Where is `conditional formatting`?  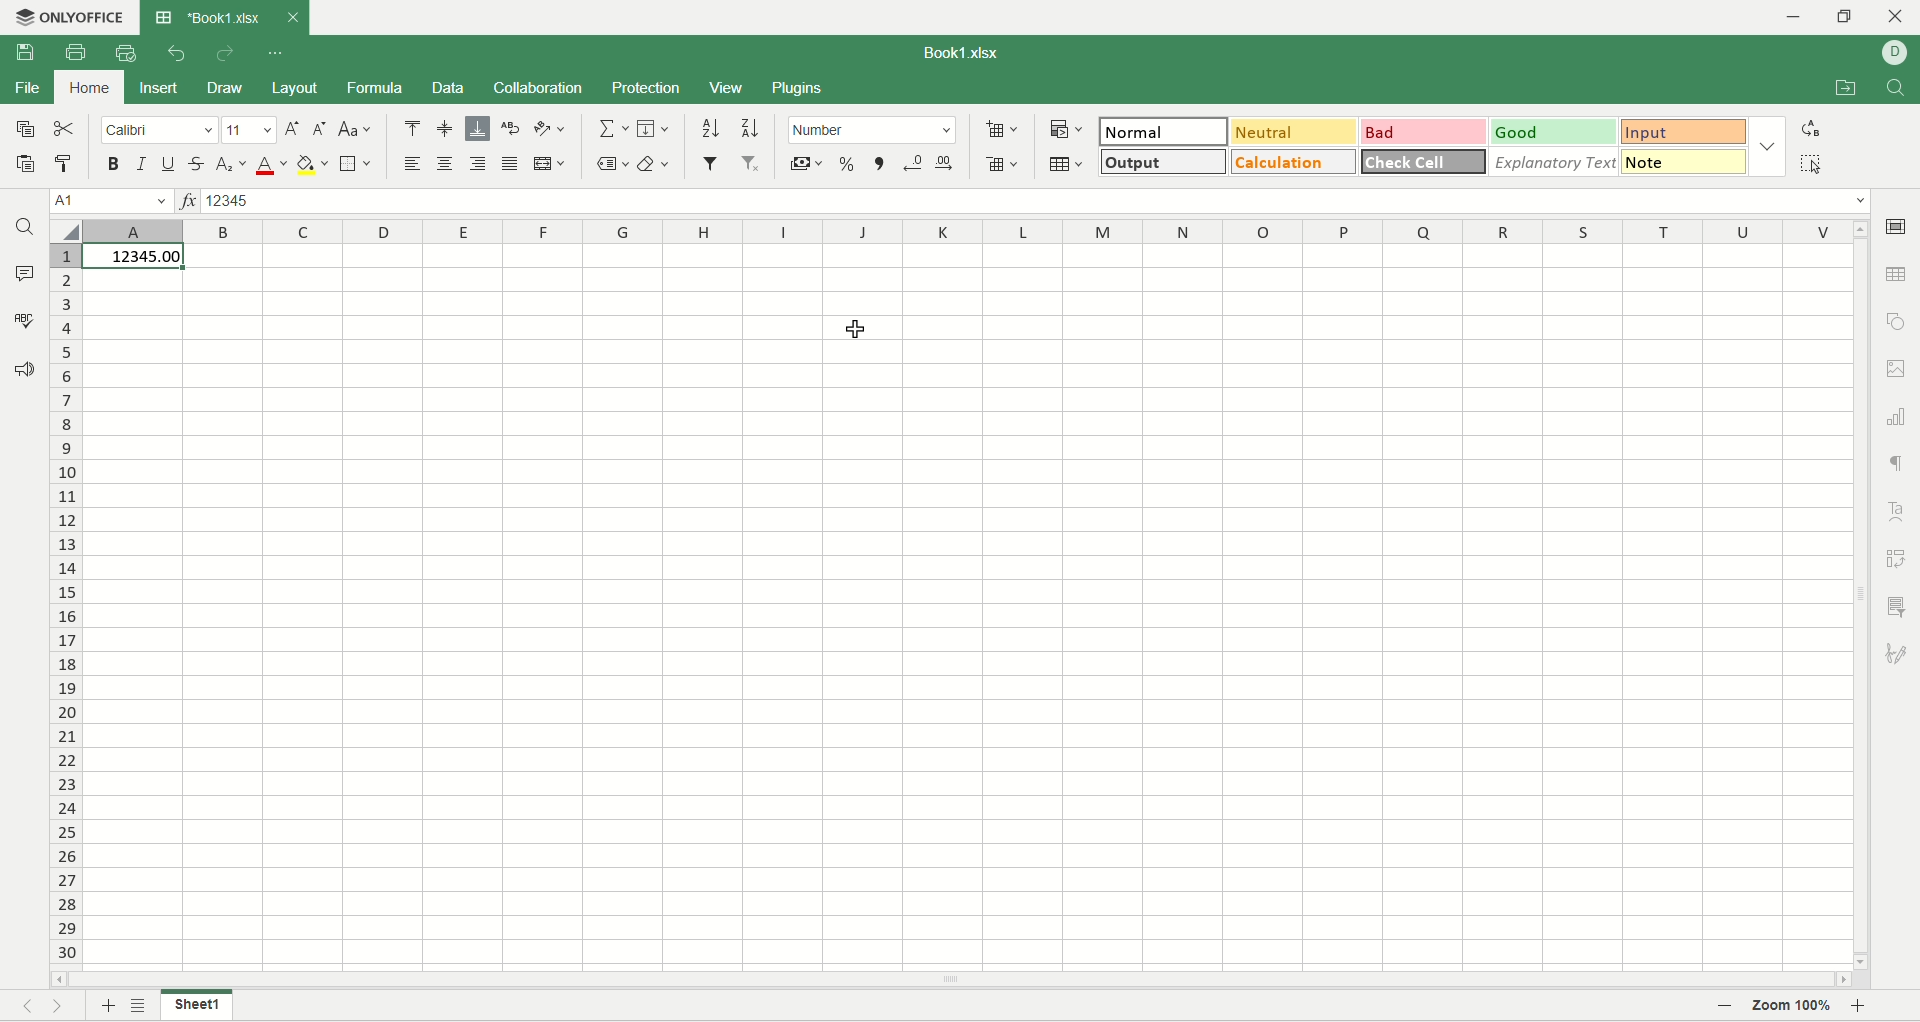
conditional formatting is located at coordinates (1066, 127).